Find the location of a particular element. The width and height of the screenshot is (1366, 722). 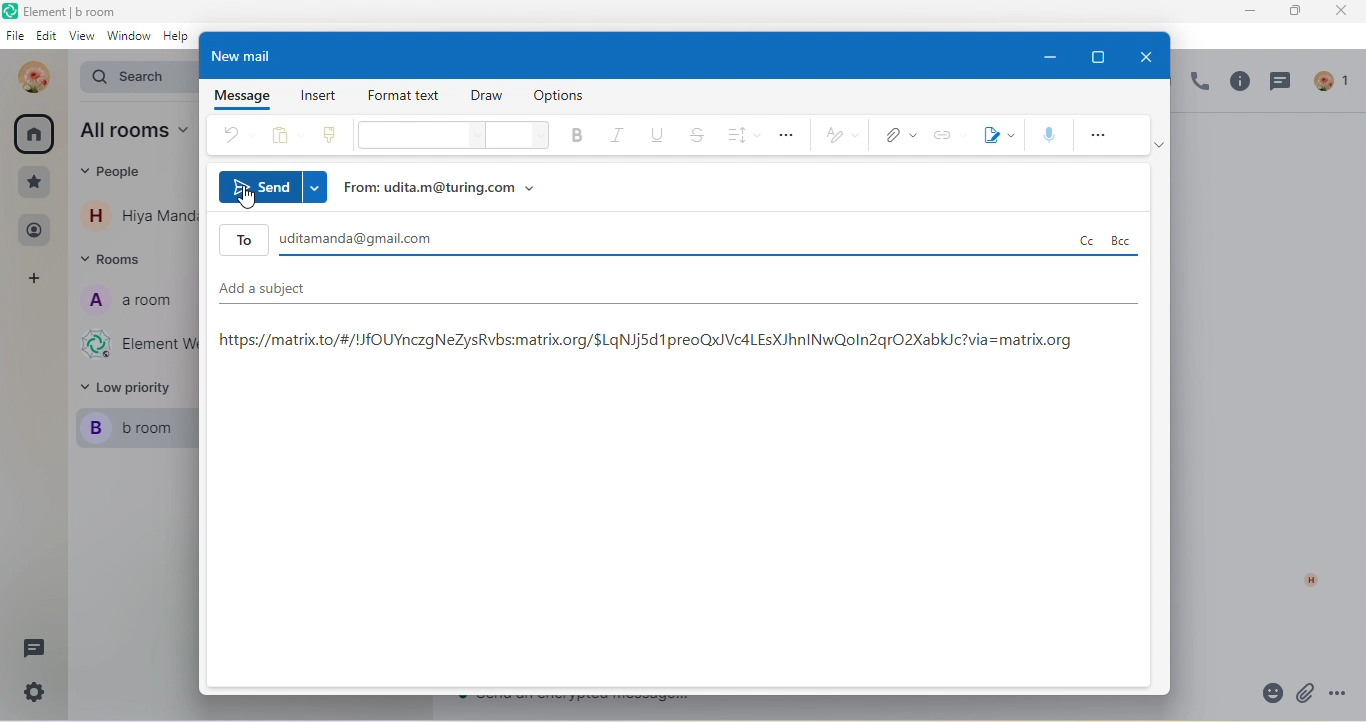

font style is located at coordinates (416, 137).